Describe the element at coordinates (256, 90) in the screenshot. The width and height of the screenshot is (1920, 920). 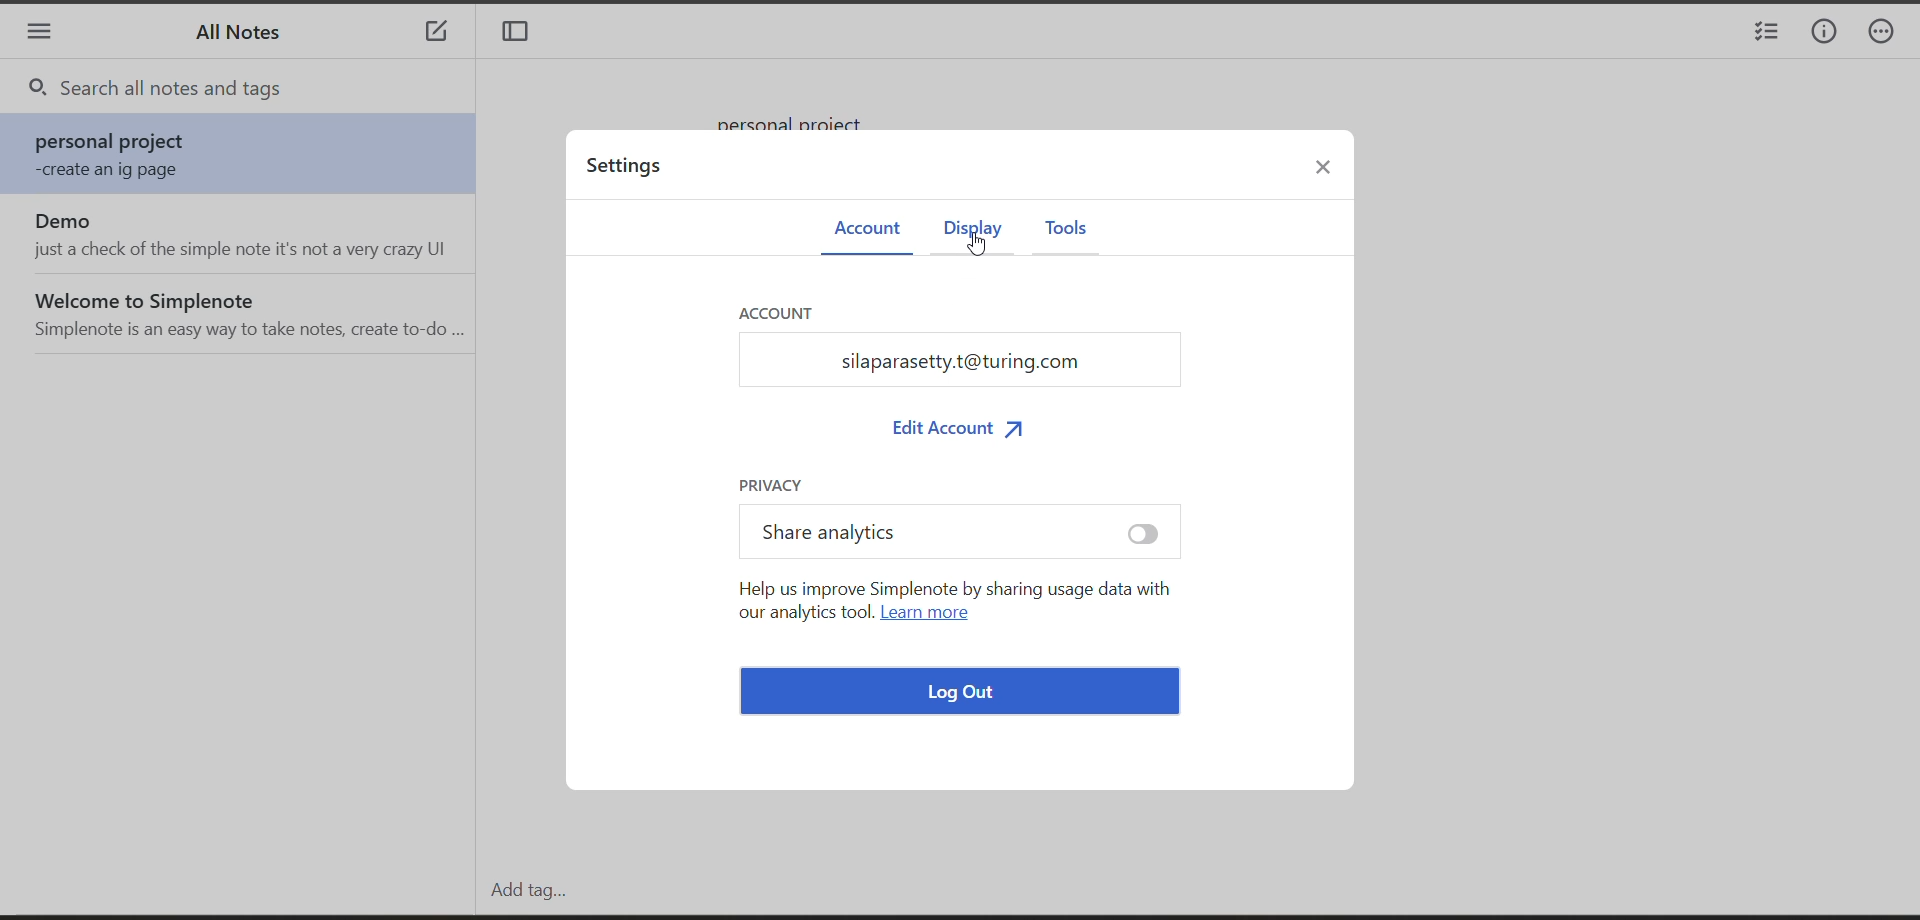
I see `search all notes and tags` at that location.